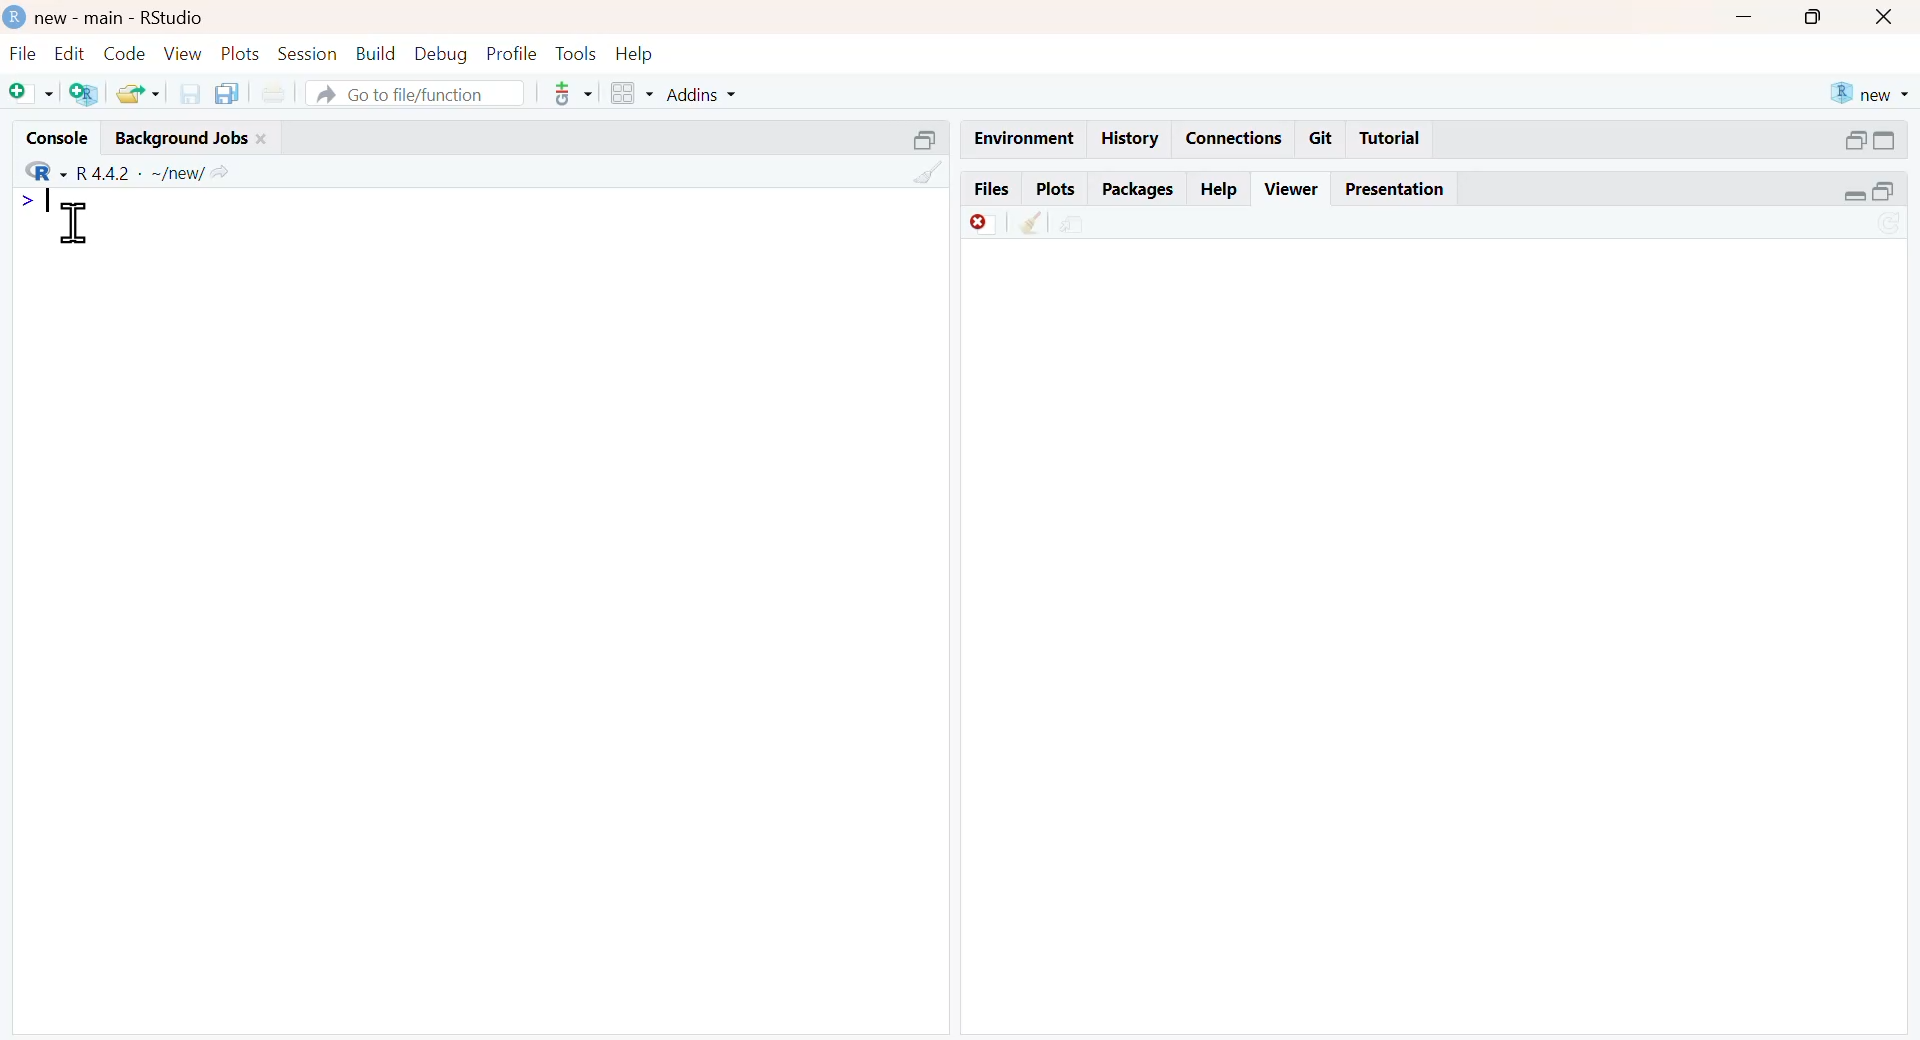 Image resolution: width=1920 pixels, height=1040 pixels. What do you see at coordinates (575, 93) in the screenshot?
I see `tools` at bounding box center [575, 93].